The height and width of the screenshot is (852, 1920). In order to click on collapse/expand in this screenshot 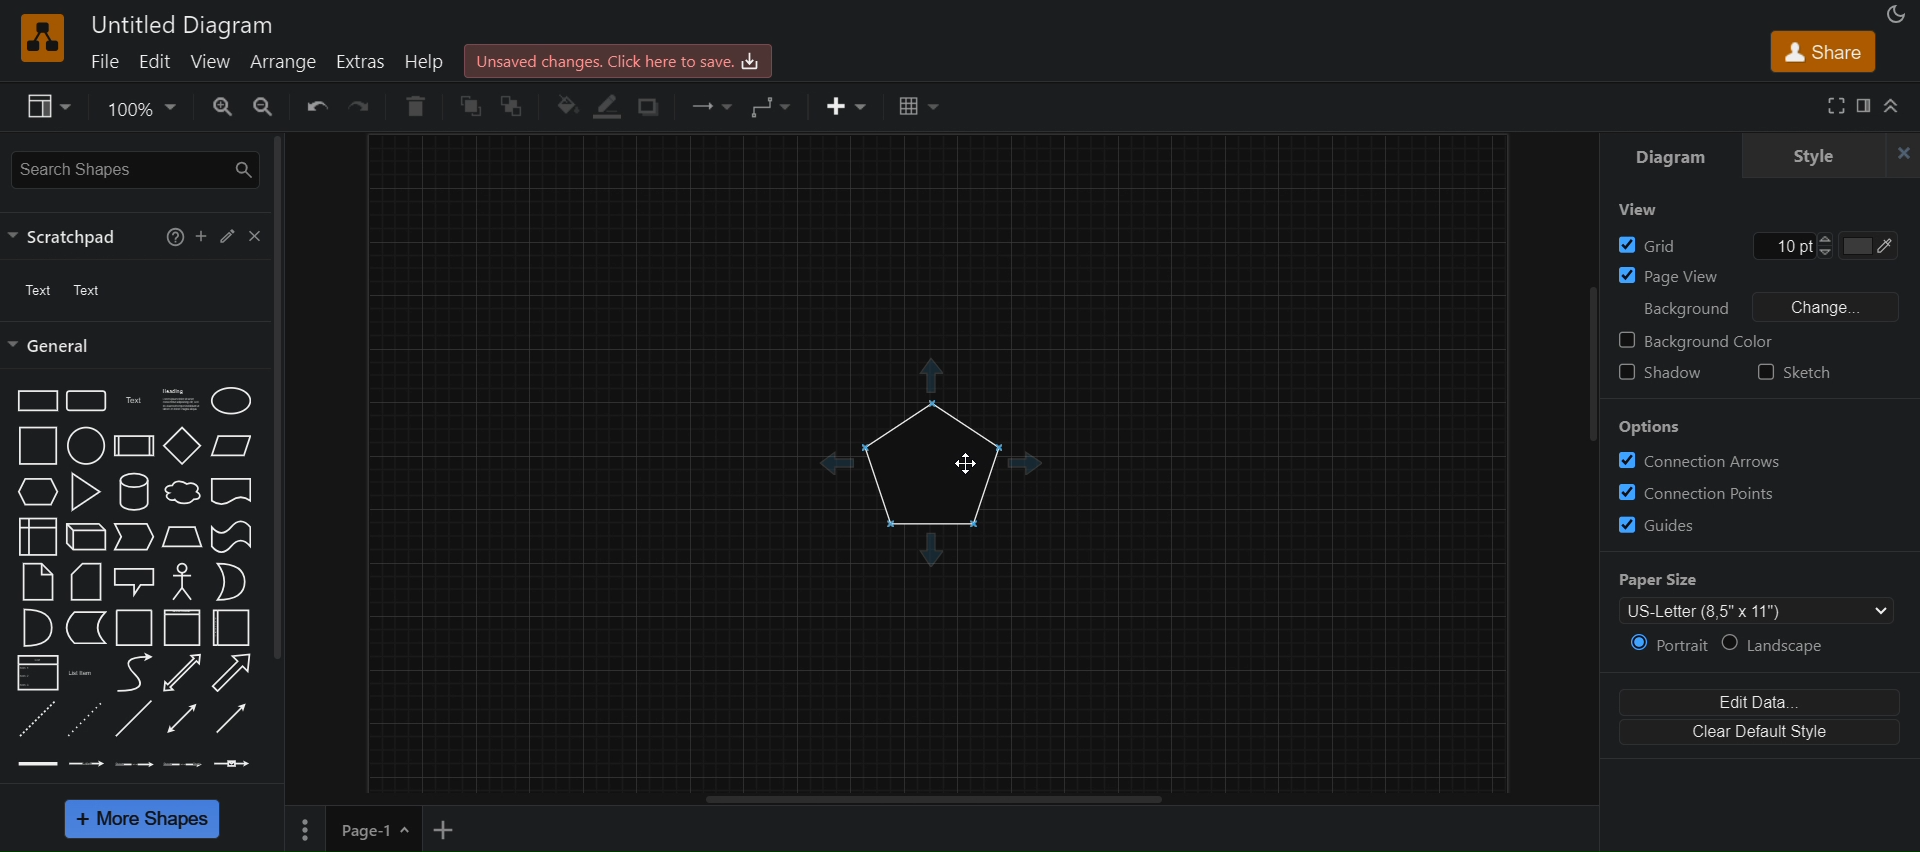, I will do `click(1893, 105)`.